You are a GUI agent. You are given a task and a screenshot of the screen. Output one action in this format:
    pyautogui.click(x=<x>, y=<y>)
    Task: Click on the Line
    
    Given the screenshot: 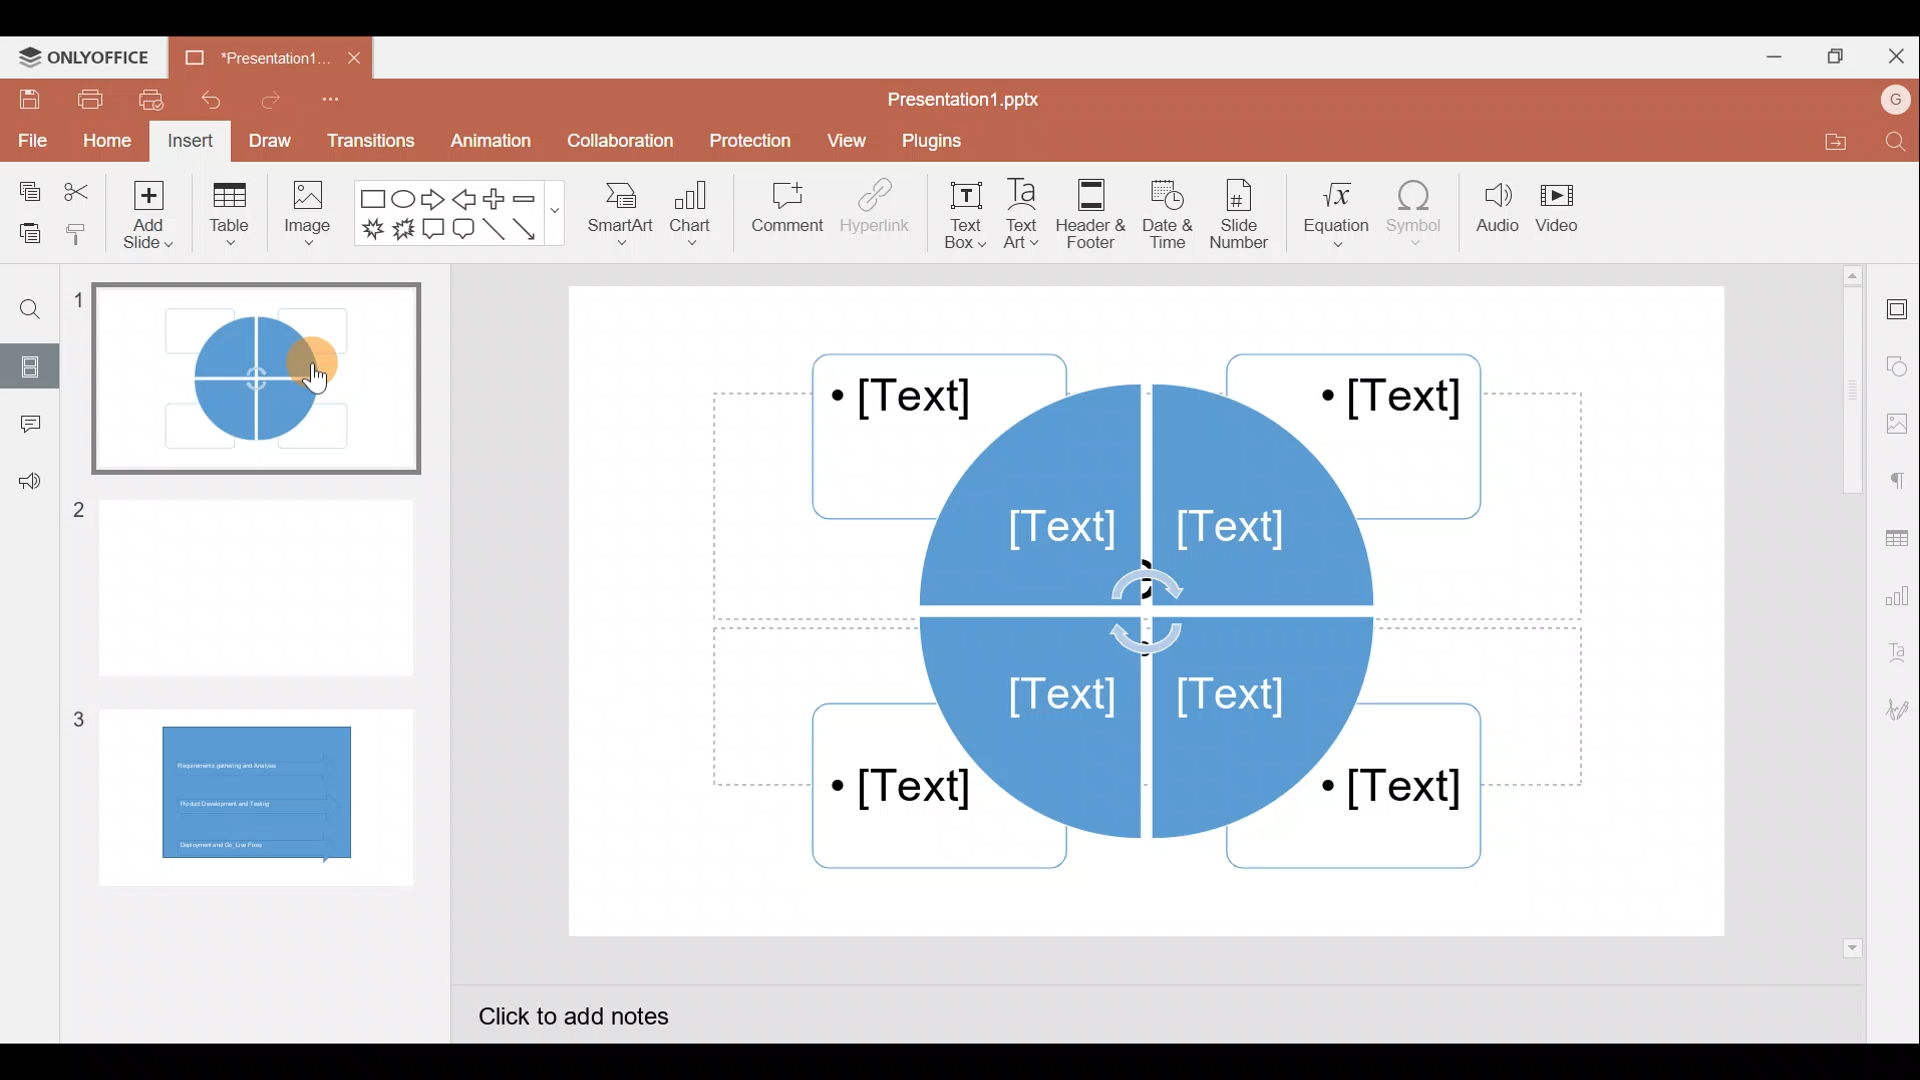 What is the action you would take?
    pyautogui.click(x=493, y=230)
    